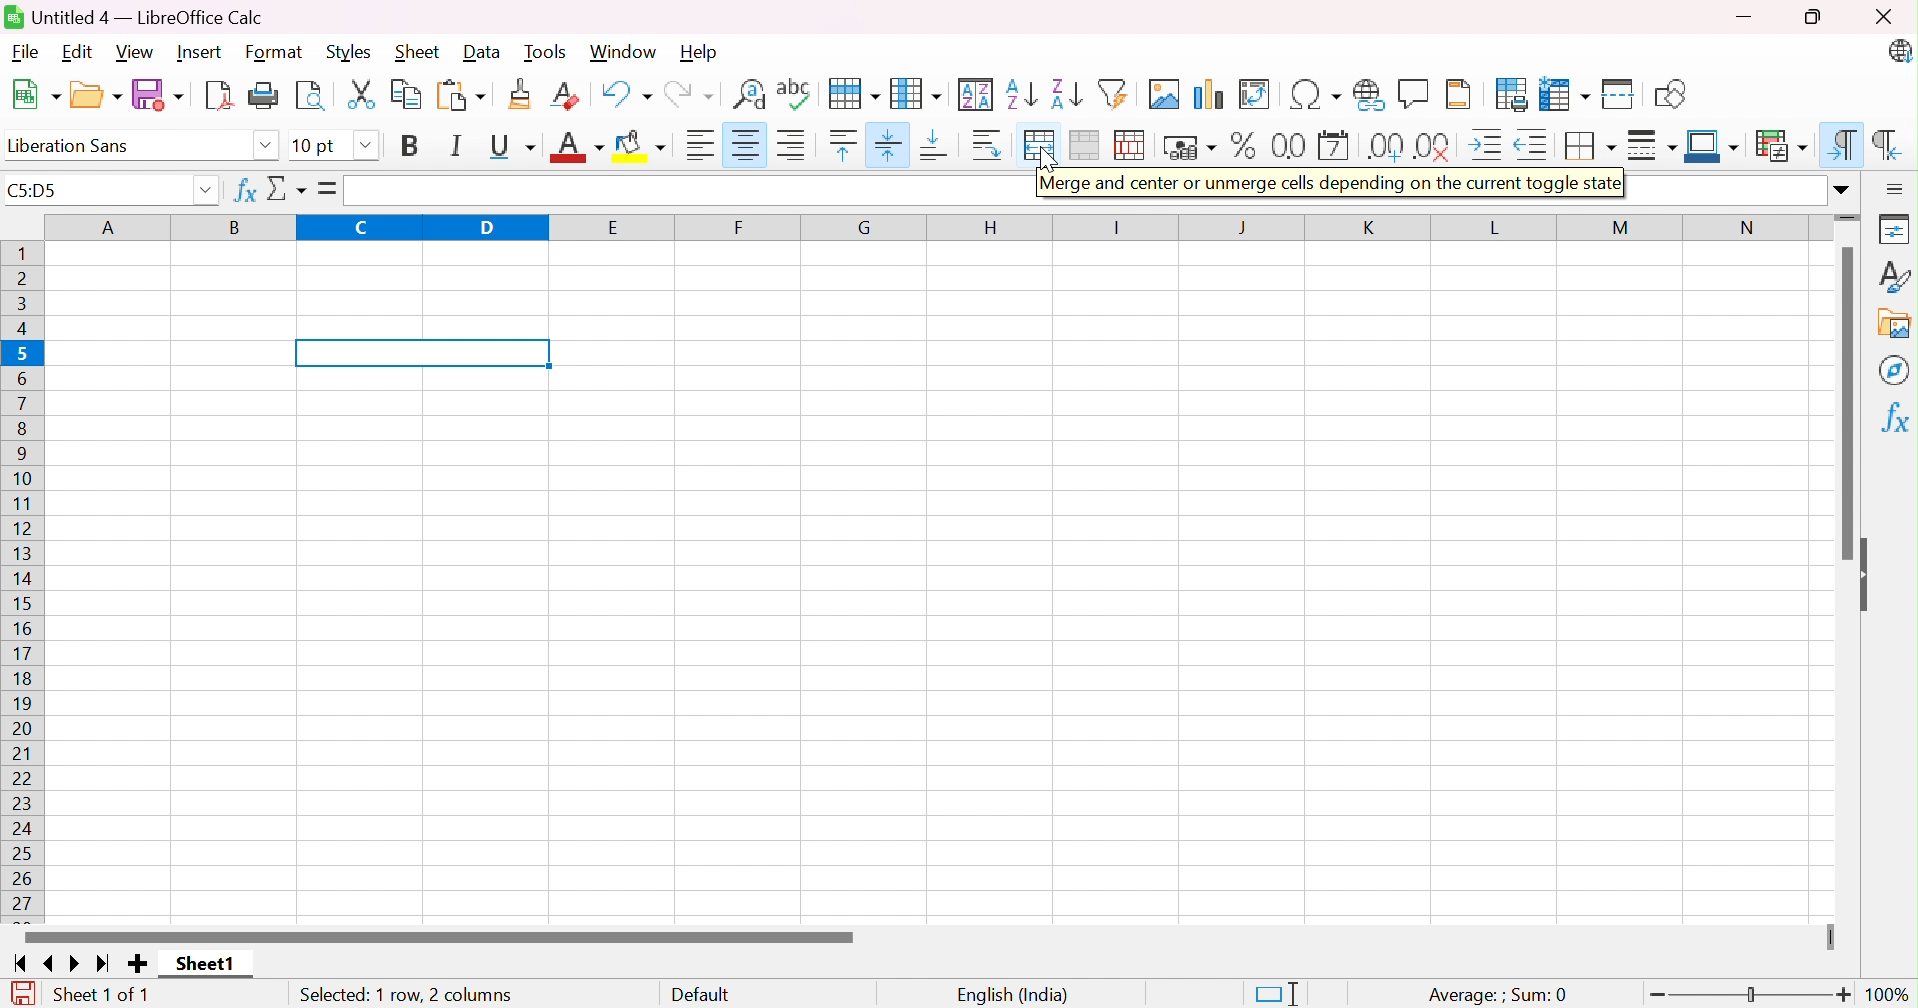 Image resolution: width=1918 pixels, height=1008 pixels. I want to click on Drop Down, so click(206, 192).